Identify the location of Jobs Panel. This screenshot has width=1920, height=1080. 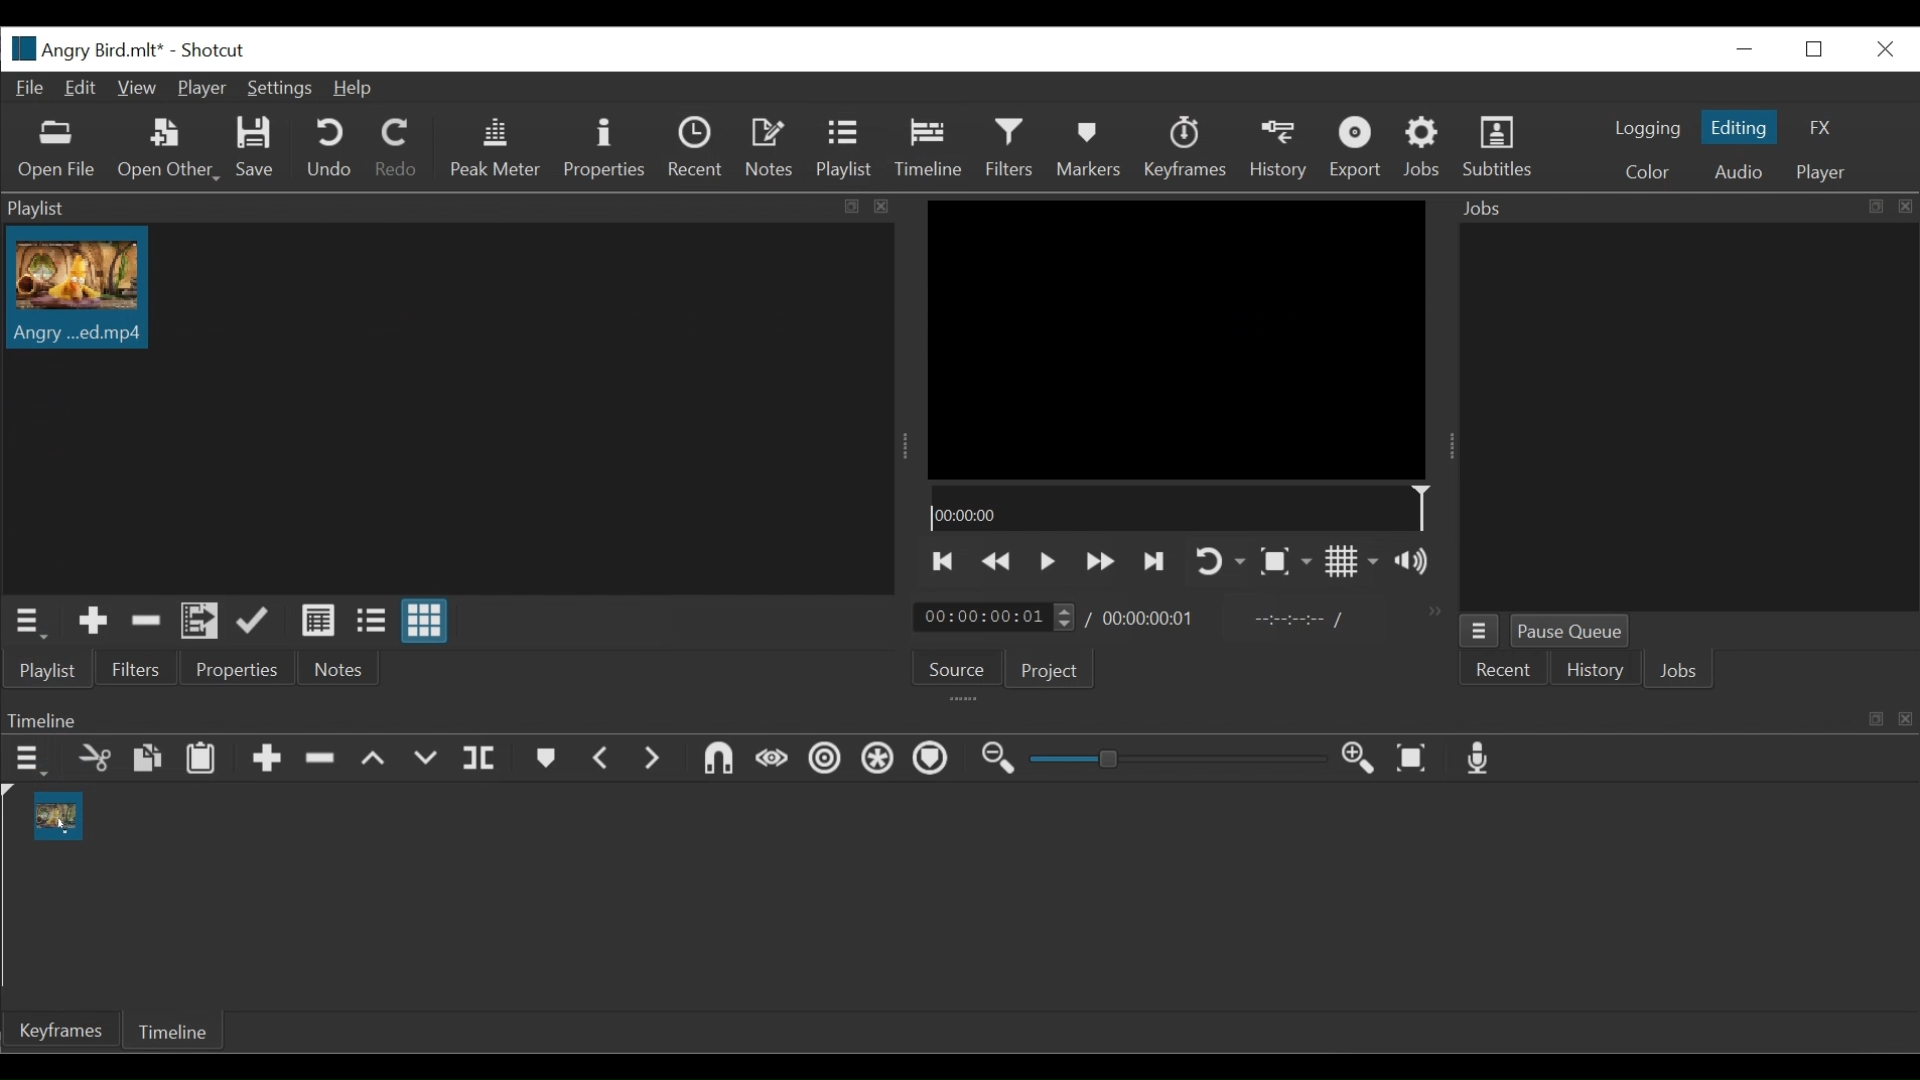
(1685, 207).